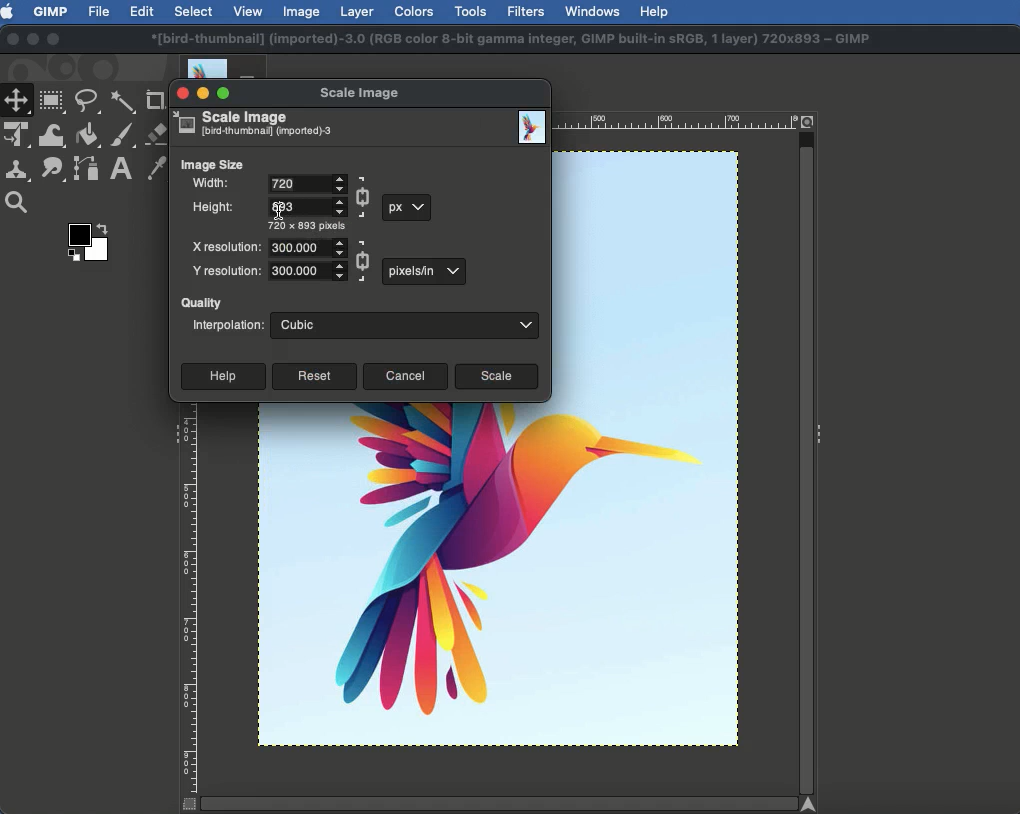 Image resolution: width=1020 pixels, height=814 pixels. What do you see at coordinates (306, 184) in the screenshot?
I see `` at bounding box center [306, 184].